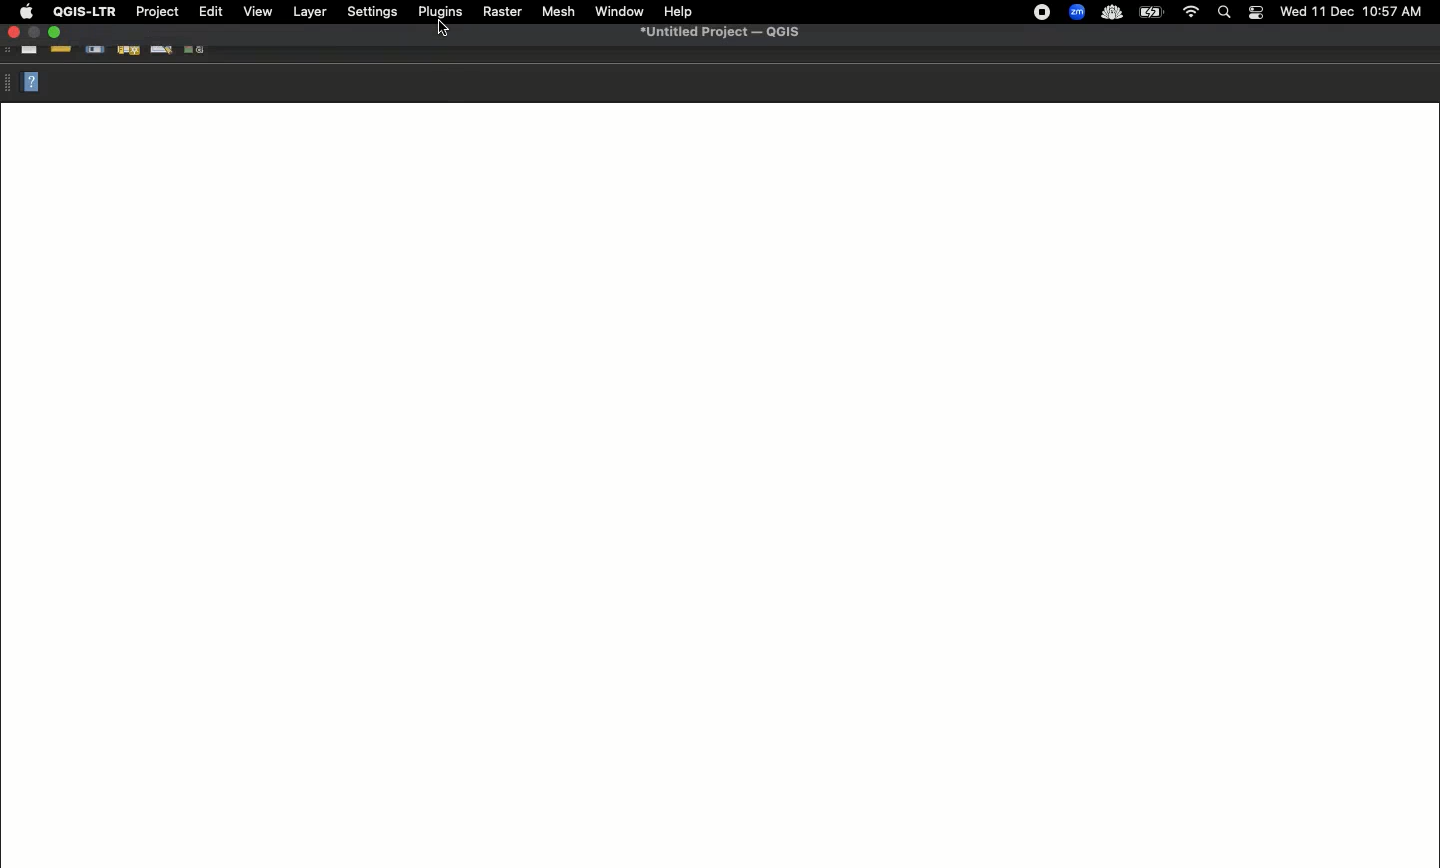 The image size is (1440, 868). Describe the element at coordinates (309, 12) in the screenshot. I see `Layer` at that location.